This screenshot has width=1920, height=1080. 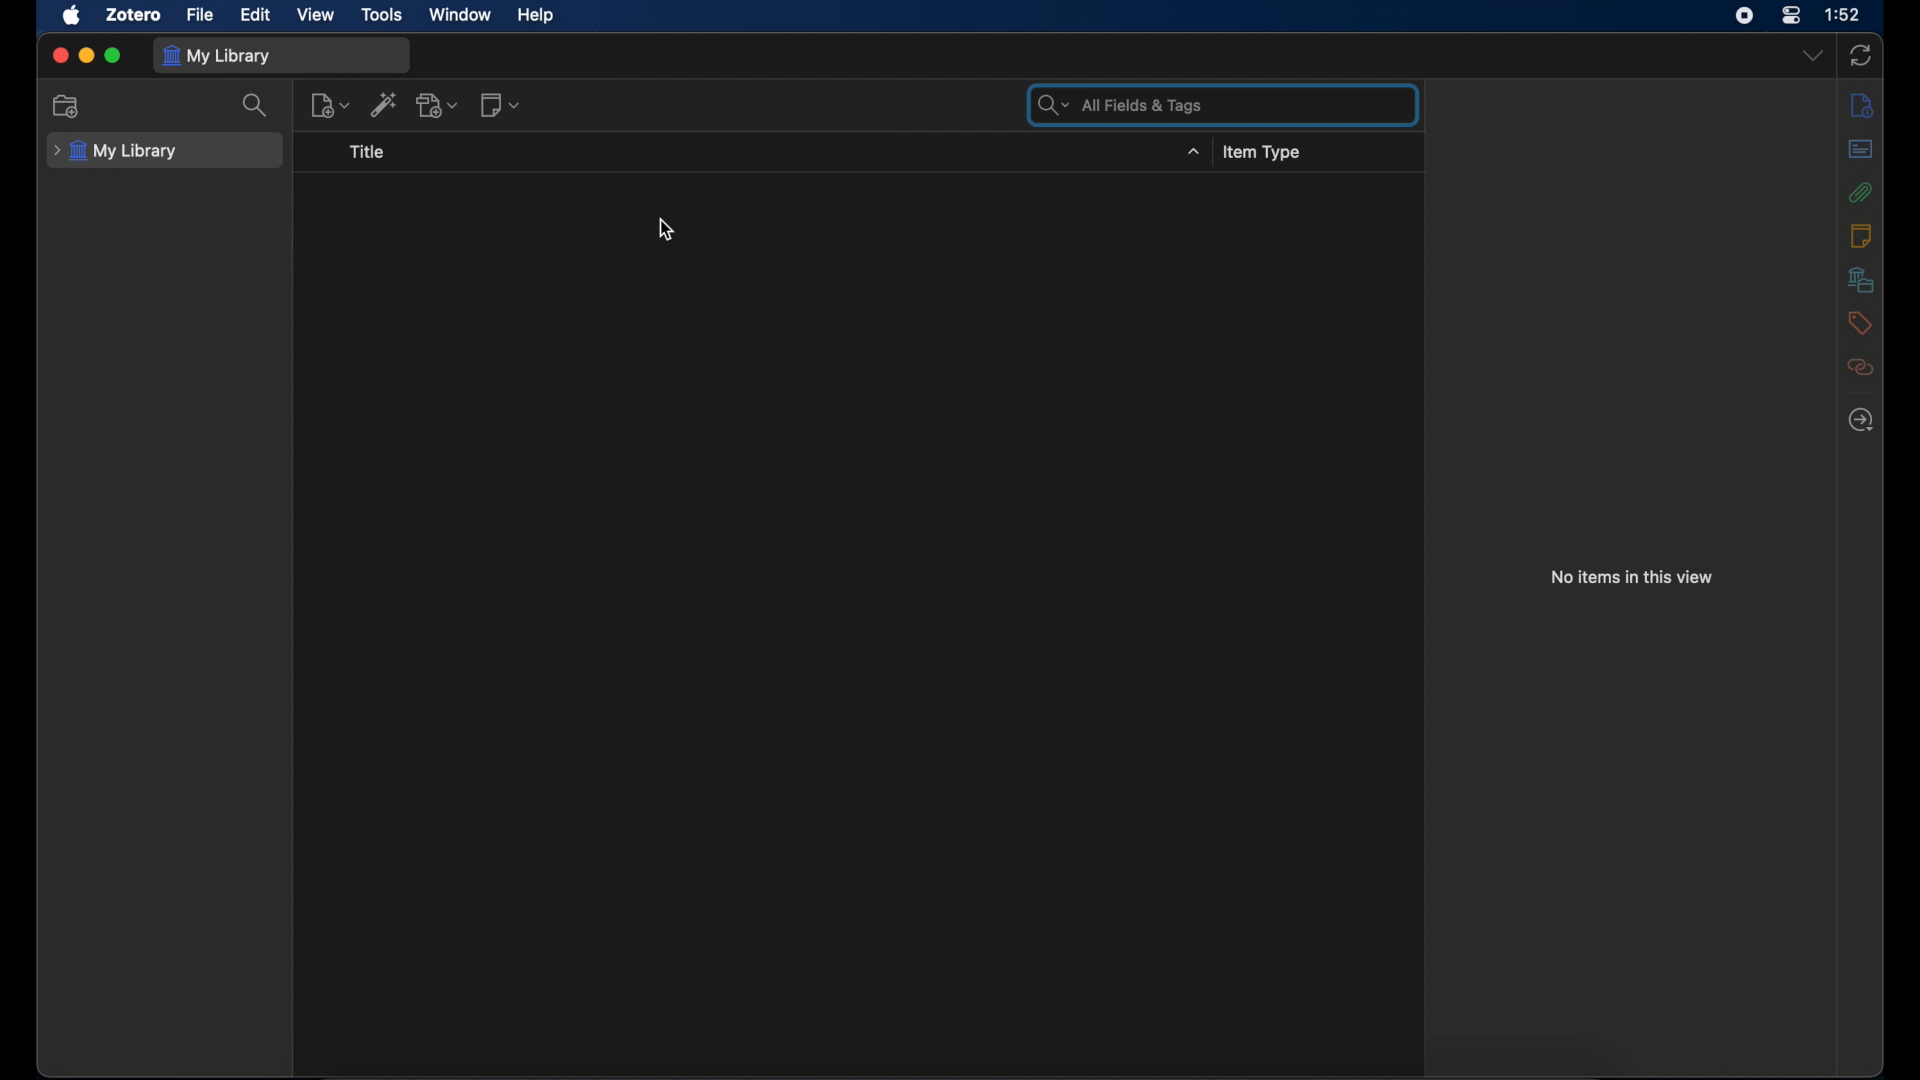 What do you see at coordinates (86, 54) in the screenshot?
I see `minimize` at bounding box center [86, 54].